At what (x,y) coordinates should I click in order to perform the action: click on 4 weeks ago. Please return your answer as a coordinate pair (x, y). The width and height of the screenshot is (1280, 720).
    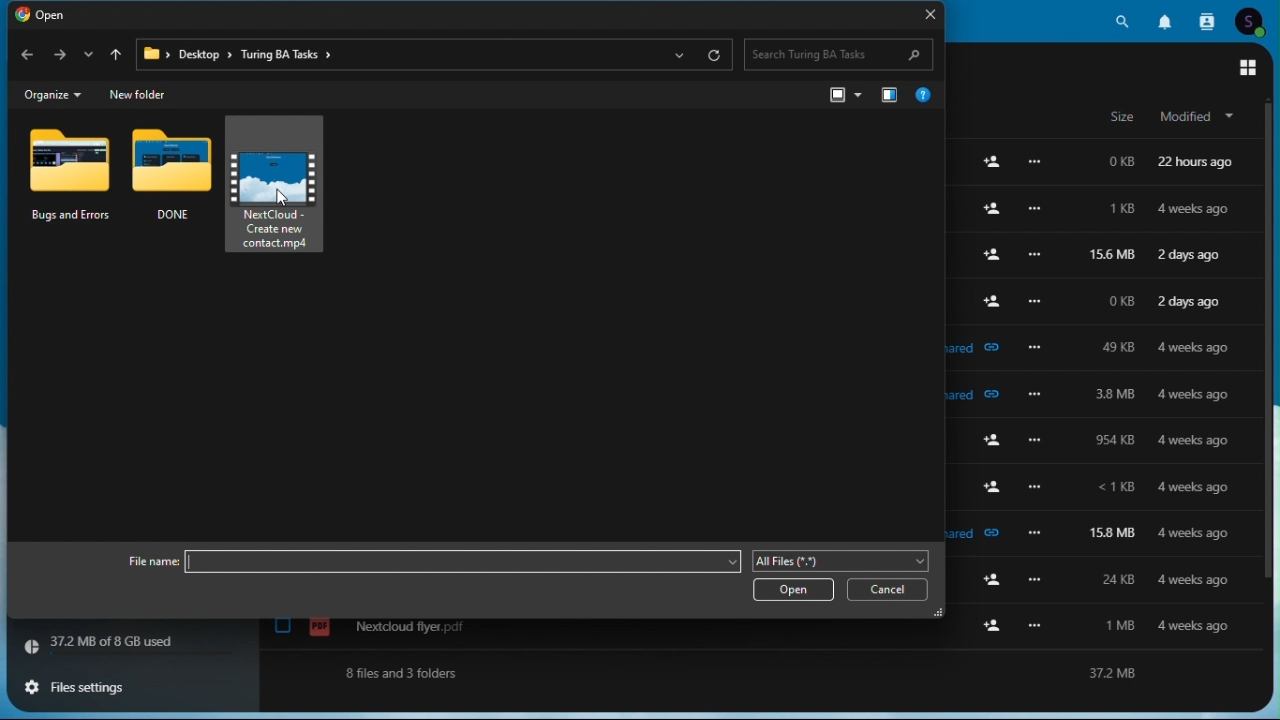
    Looking at the image, I should click on (1196, 443).